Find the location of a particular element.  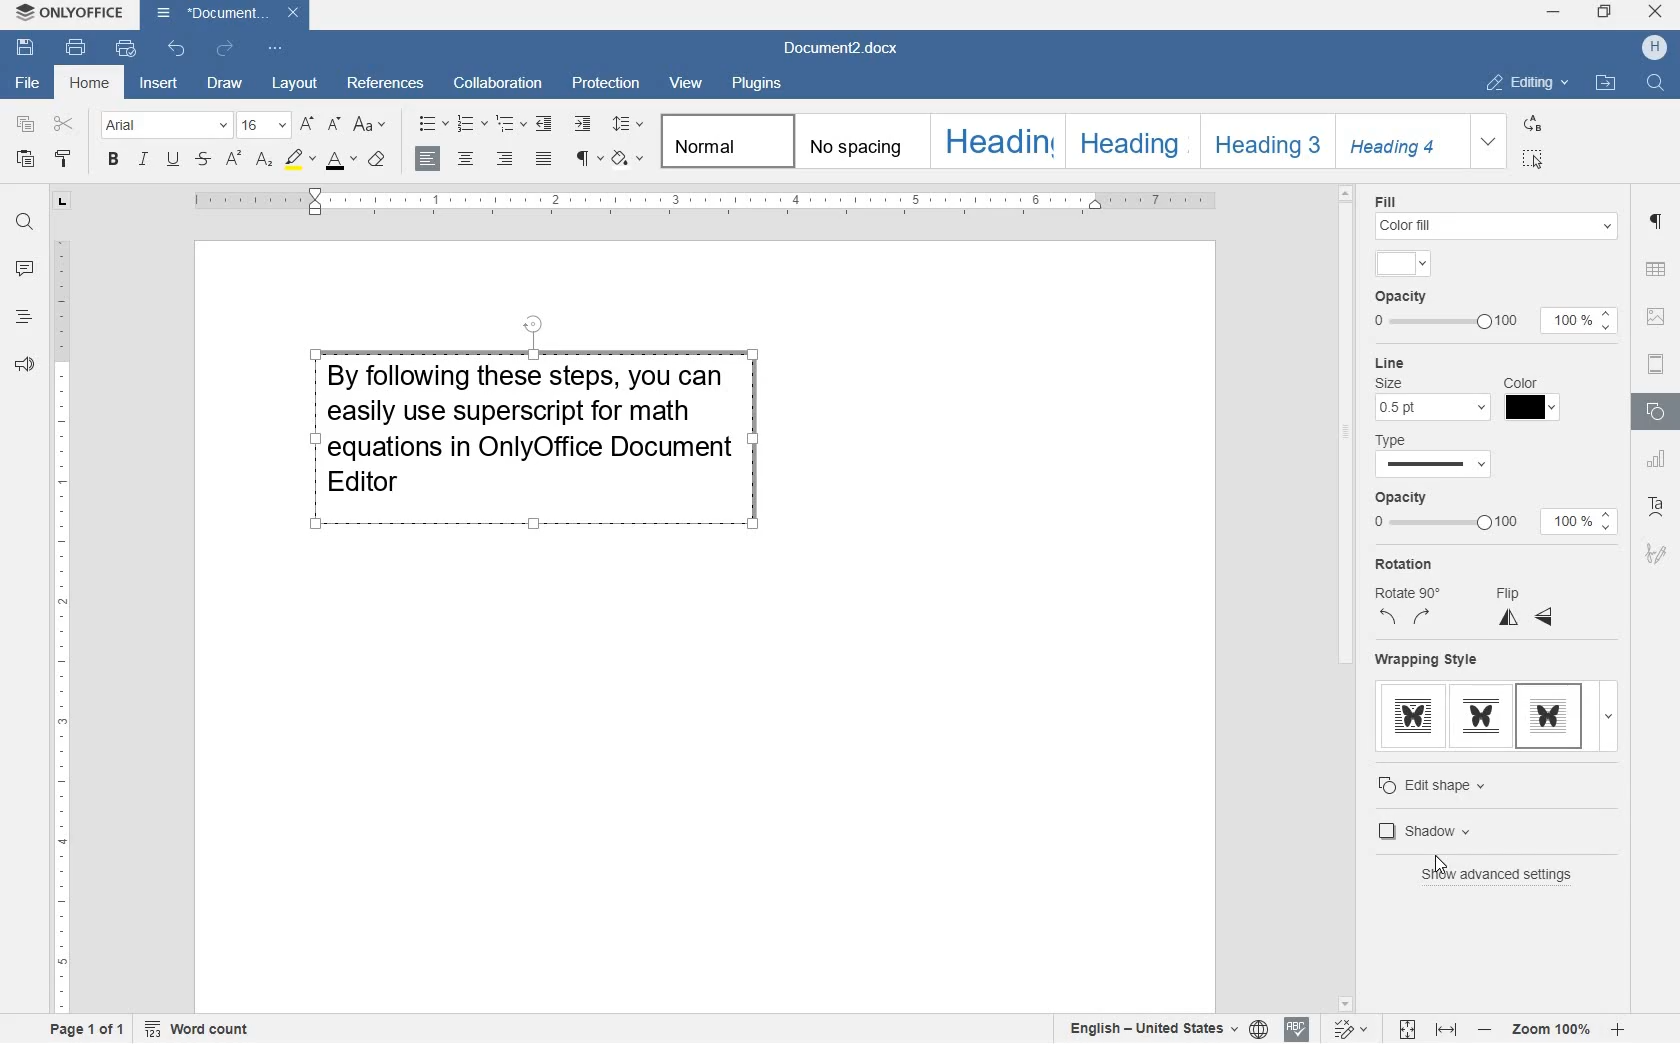

cut is located at coordinates (63, 124).